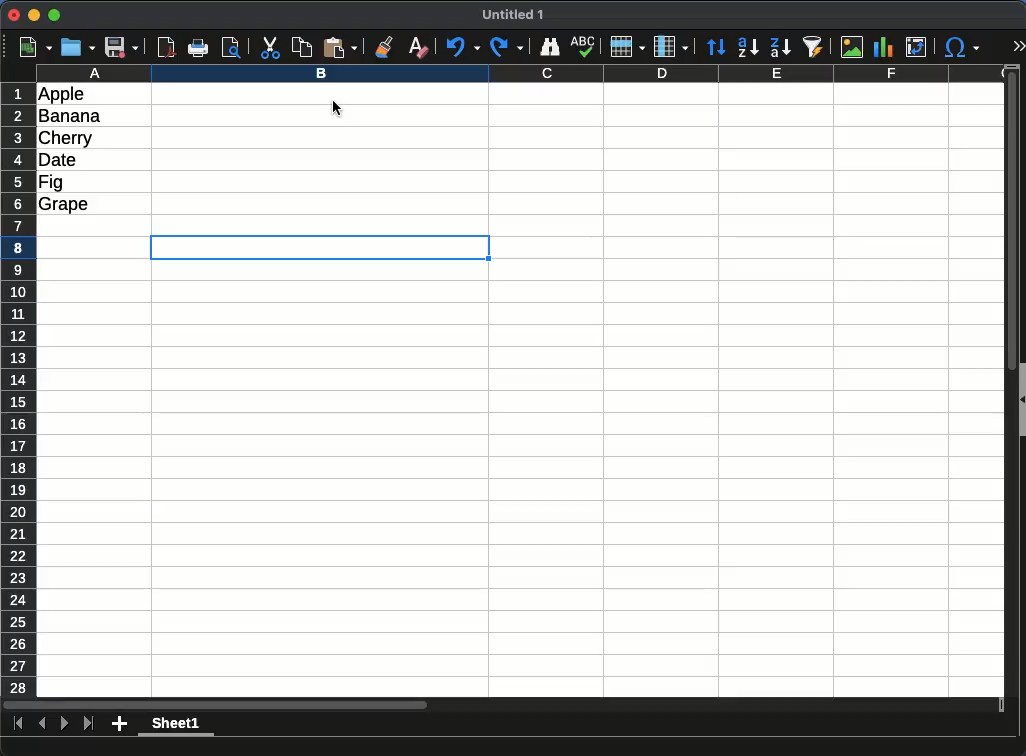 The height and width of the screenshot is (756, 1026). What do you see at coordinates (42, 724) in the screenshot?
I see `previous sheet` at bounding box center [42, 724].